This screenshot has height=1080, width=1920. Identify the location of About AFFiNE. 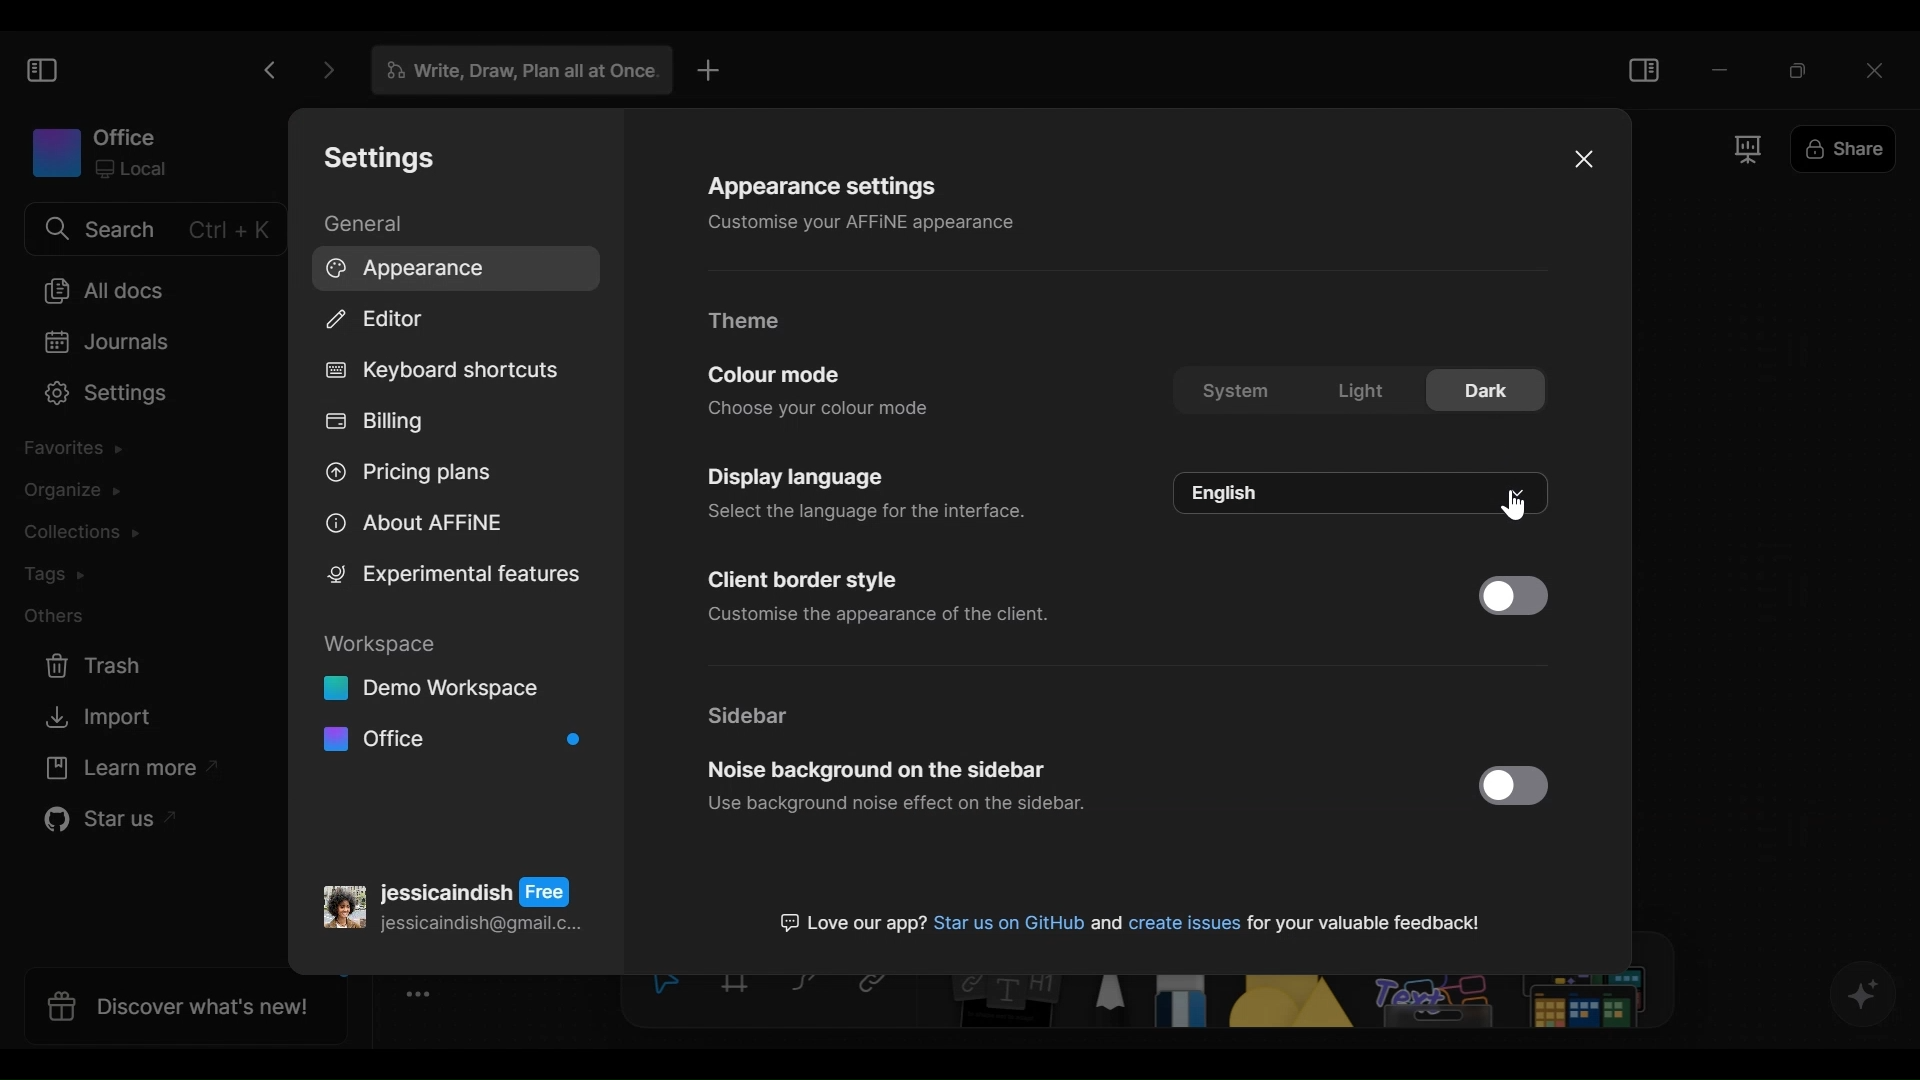
(411, 524).